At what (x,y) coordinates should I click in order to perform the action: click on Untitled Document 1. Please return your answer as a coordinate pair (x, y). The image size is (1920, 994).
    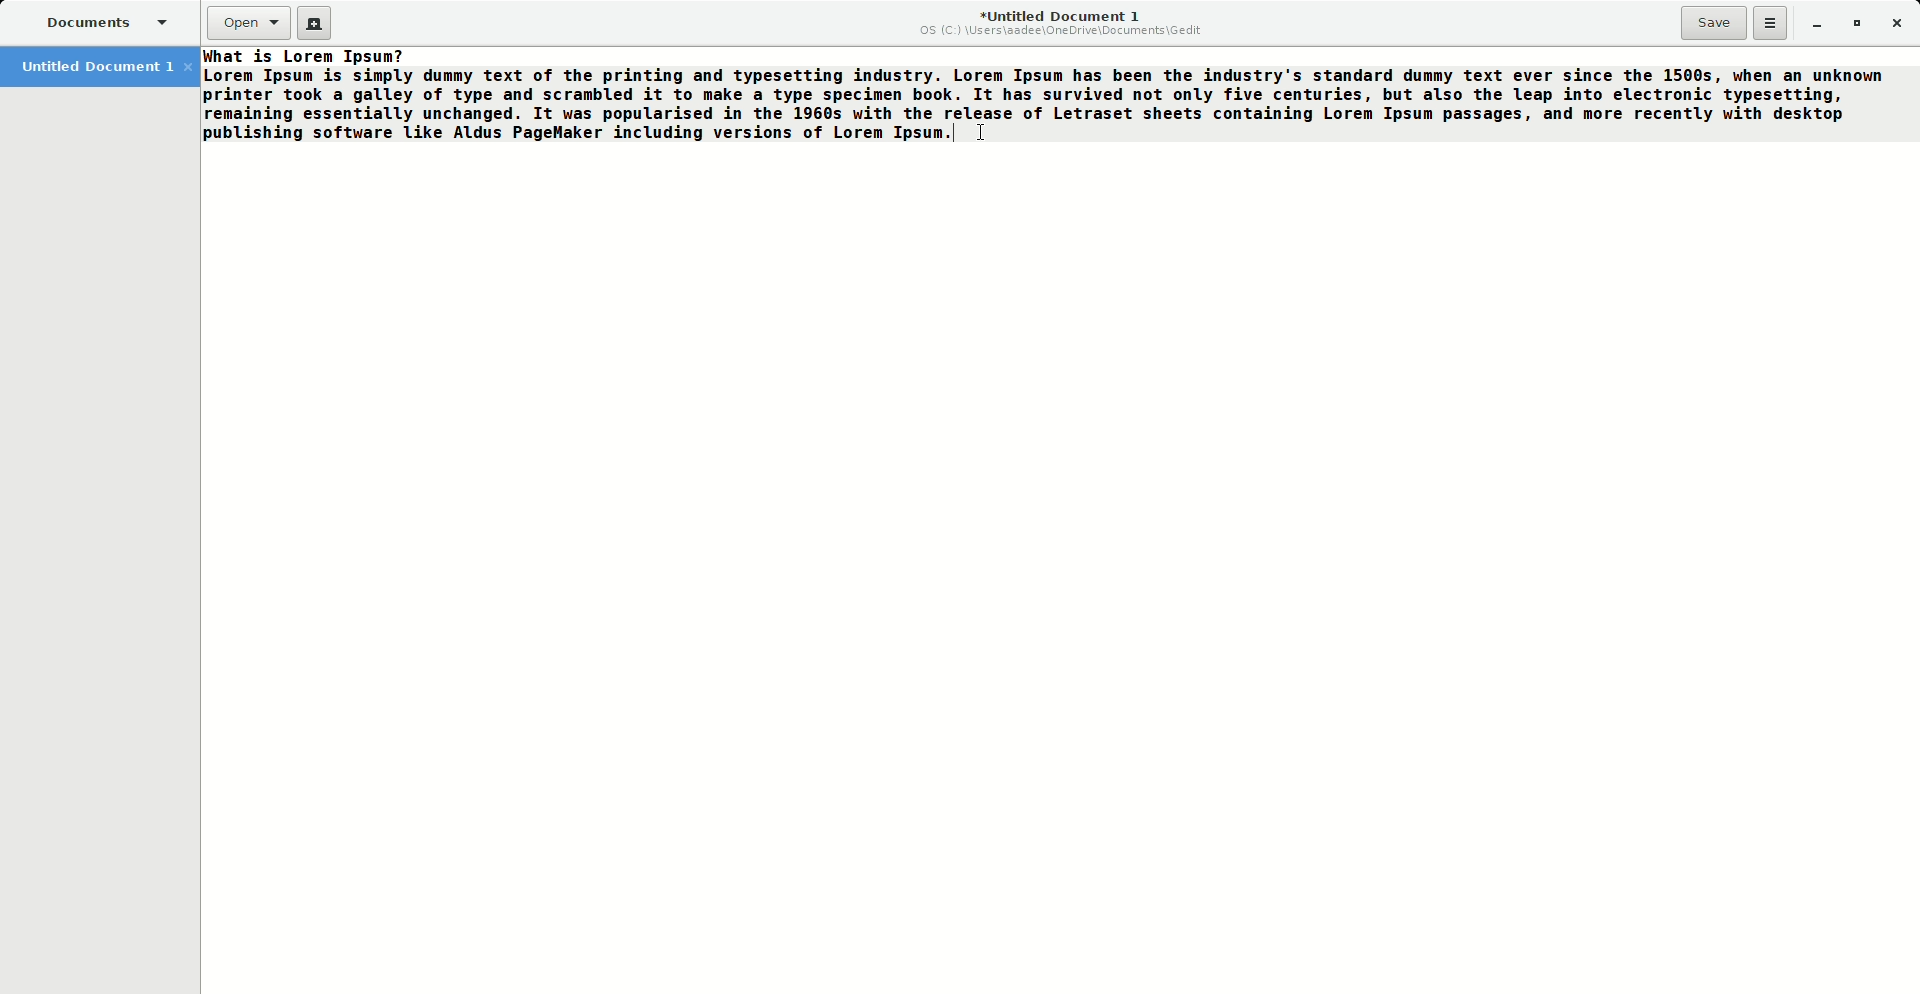
    Looking at the image, I should click on (1062, 23).